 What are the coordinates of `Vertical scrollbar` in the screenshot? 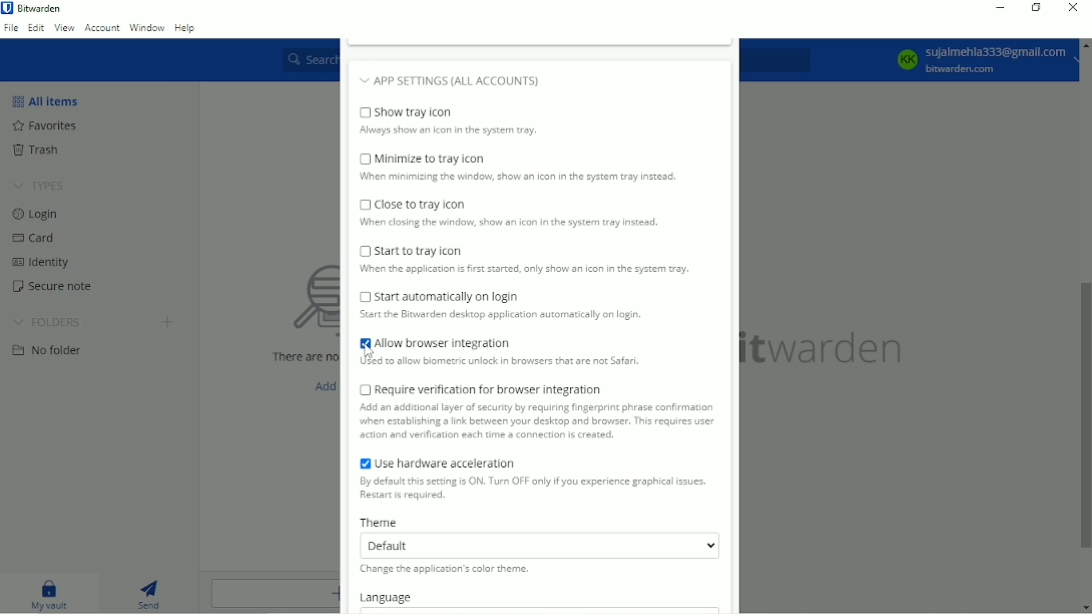 It's located at (1085, 416).